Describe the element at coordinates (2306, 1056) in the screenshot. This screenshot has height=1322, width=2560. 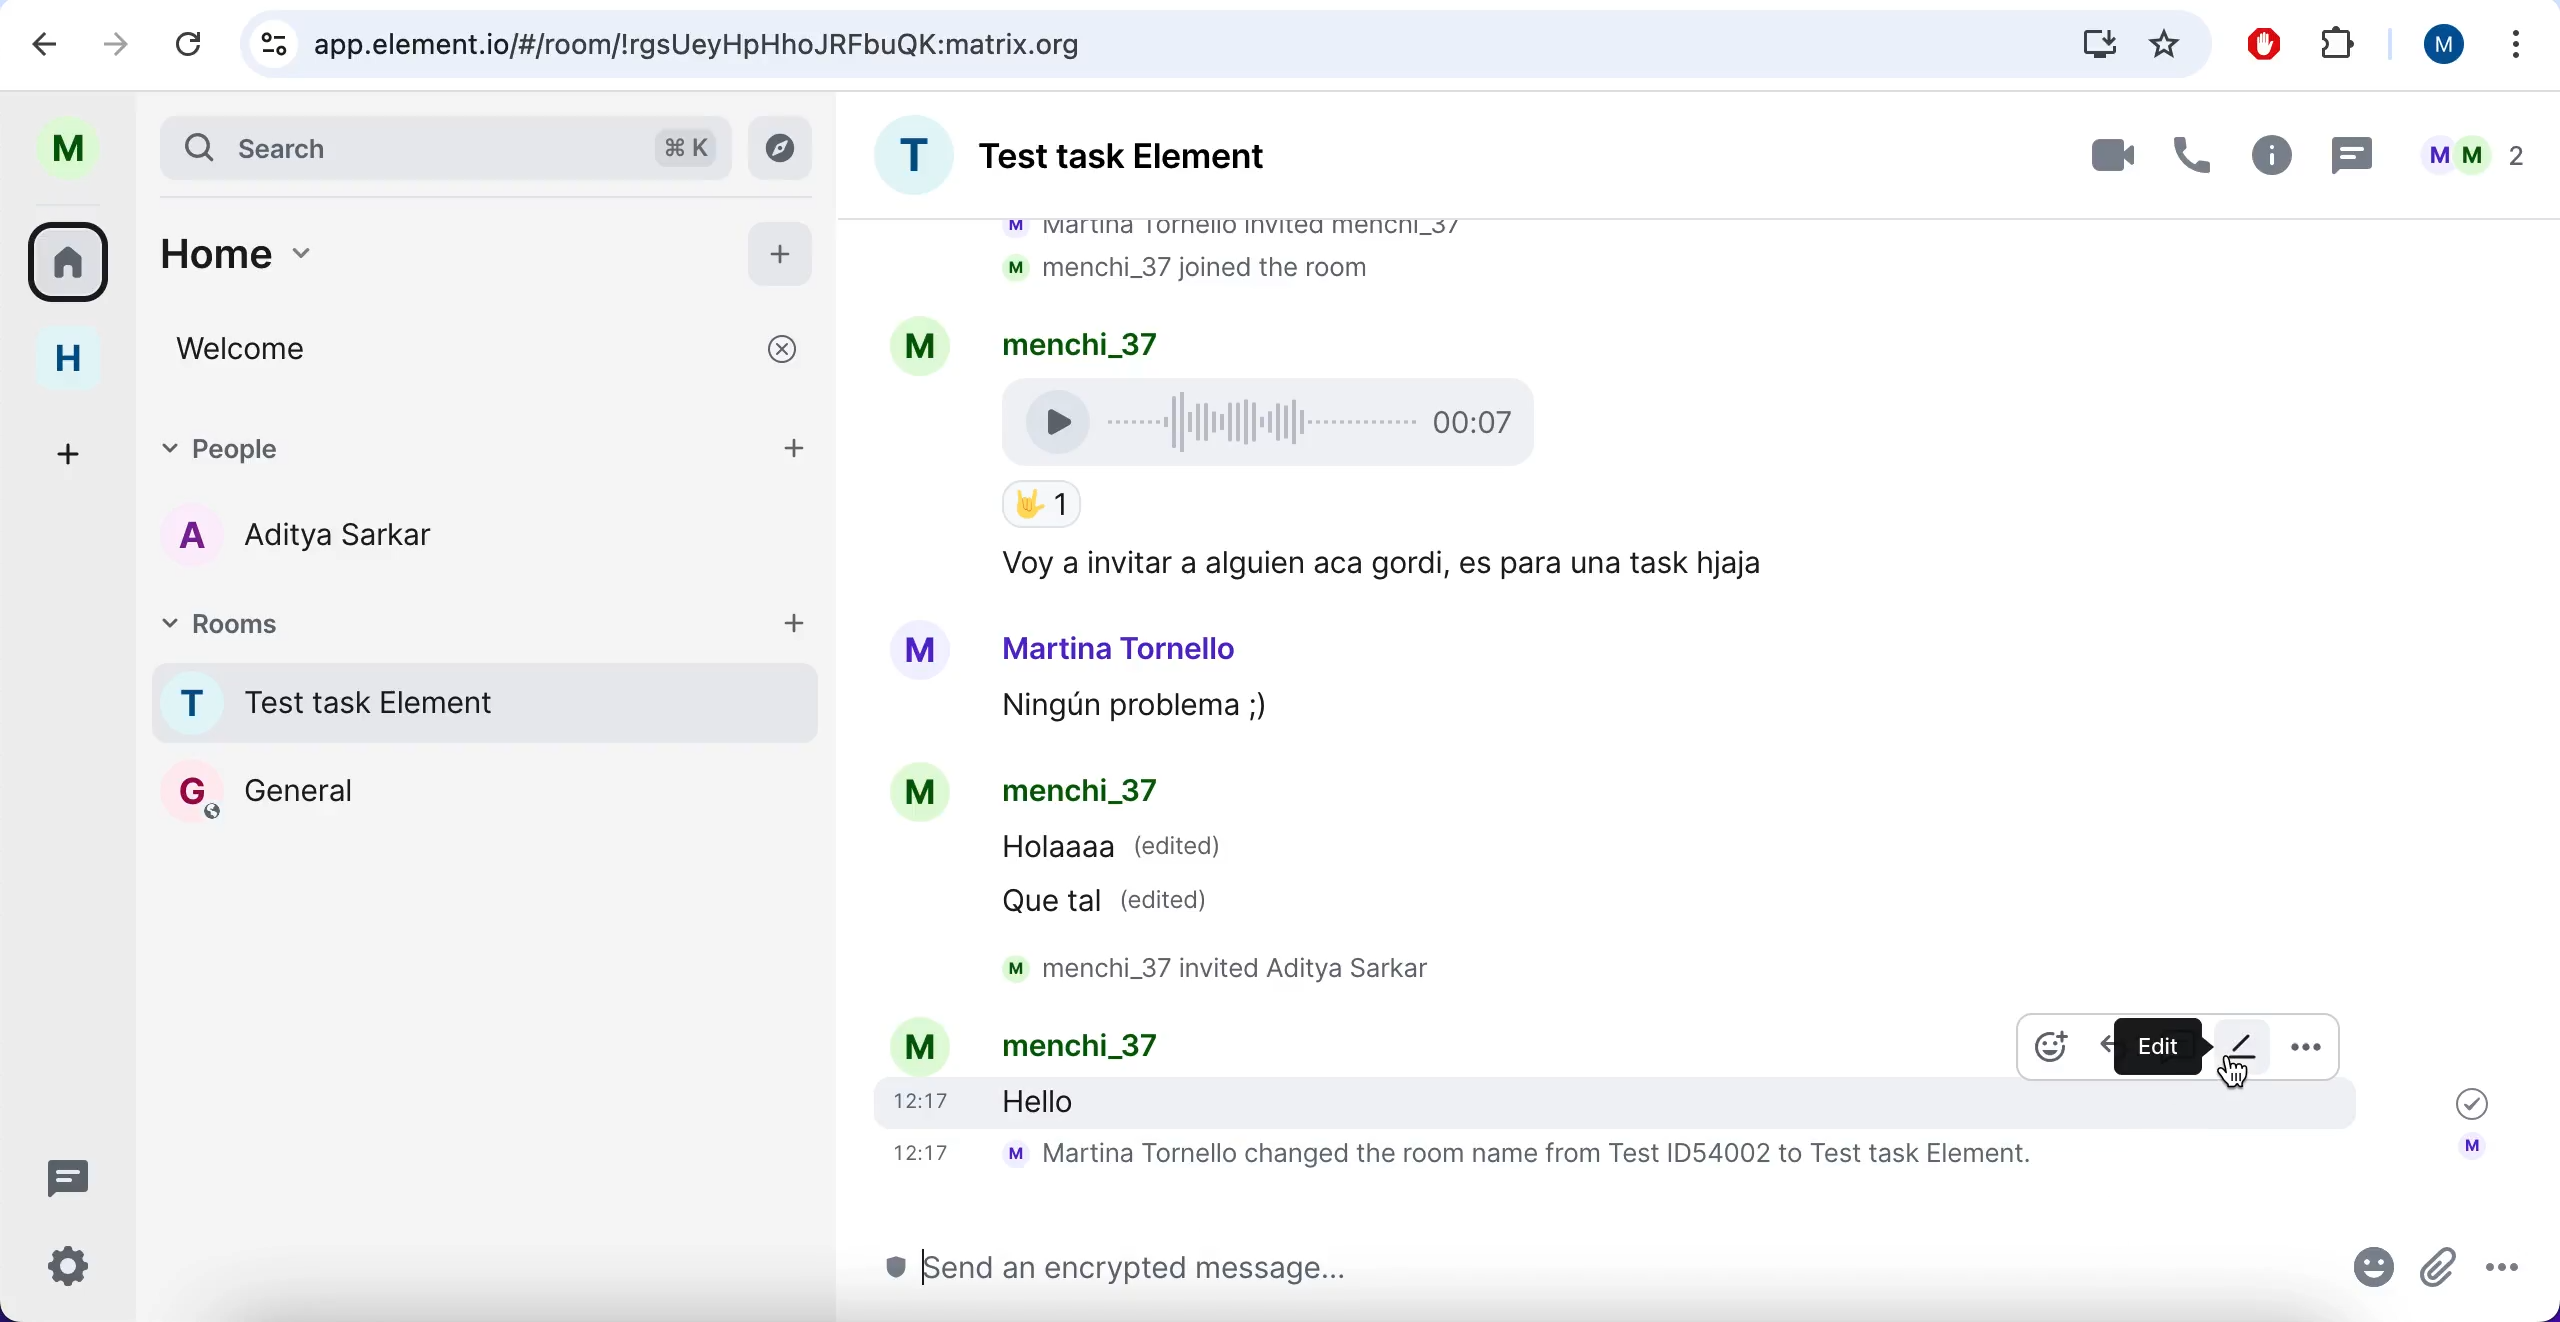
I see `more options` at that location.